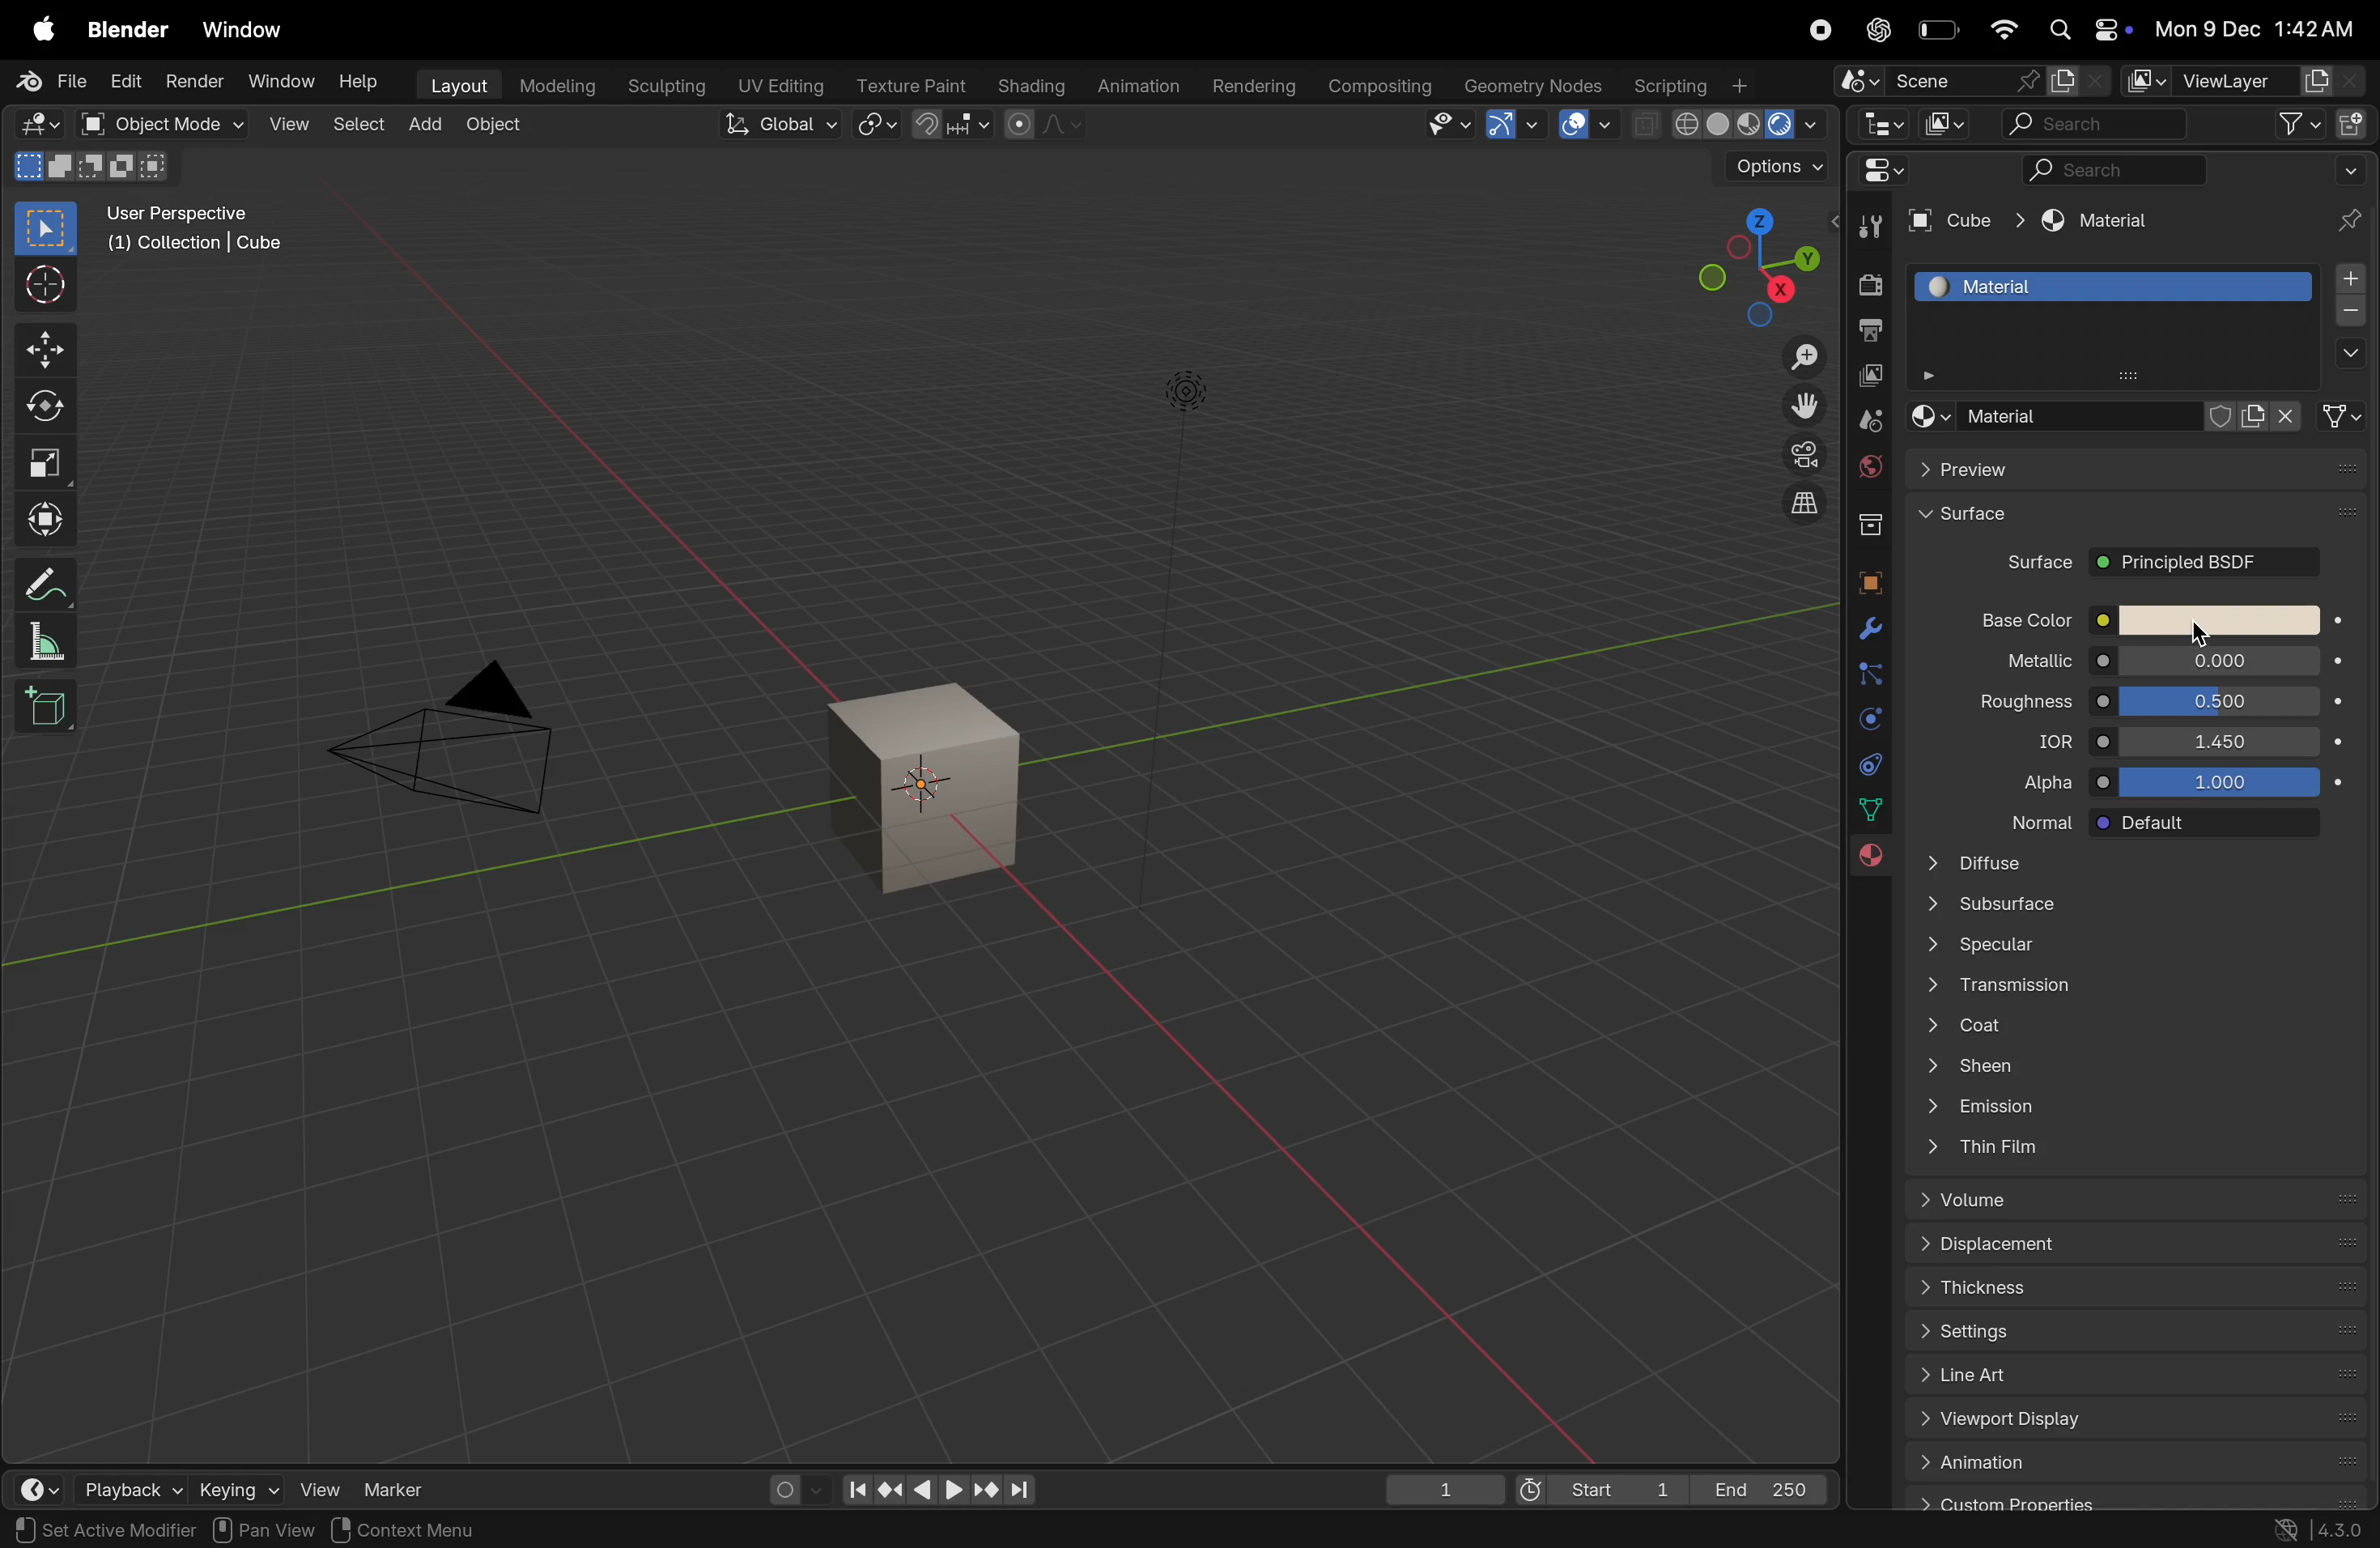 The width and height of the screenshot is (2380, 1548). I want to click on battery, so click(1936, 30).